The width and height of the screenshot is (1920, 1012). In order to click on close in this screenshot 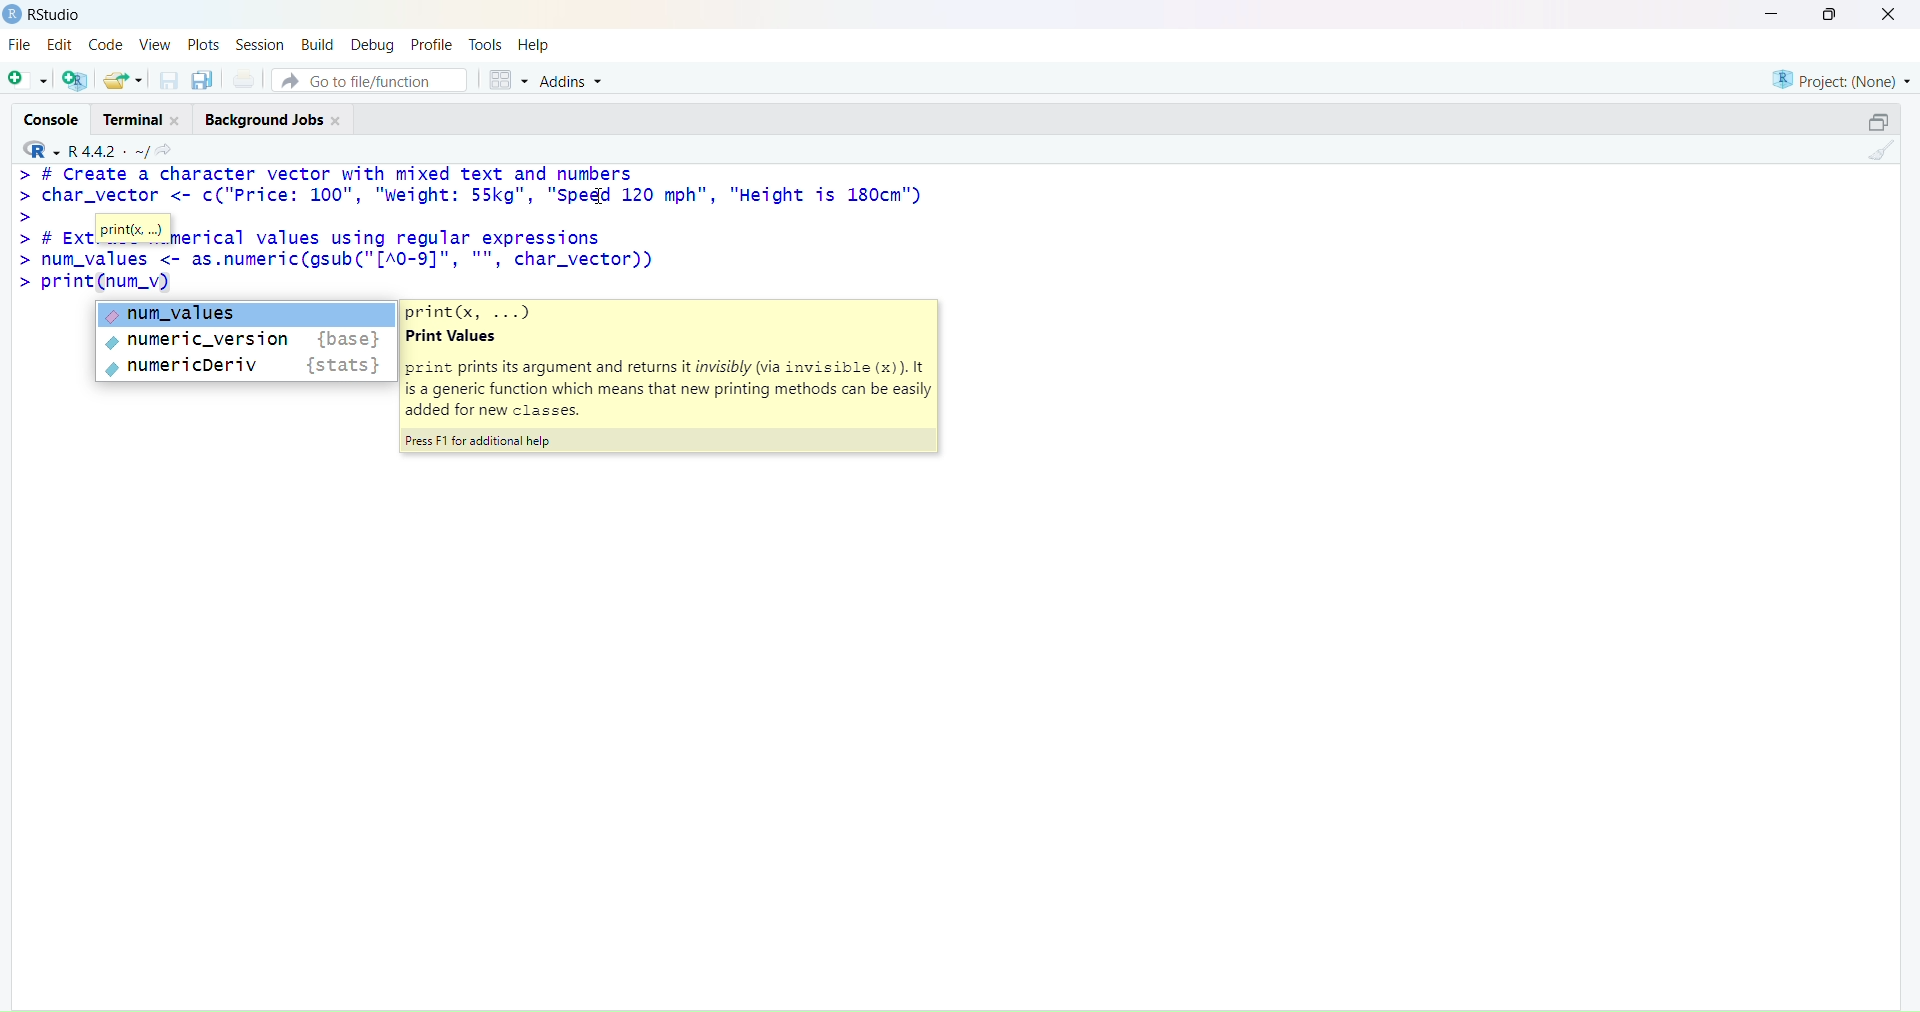, I will do `click(1889, 14)`.